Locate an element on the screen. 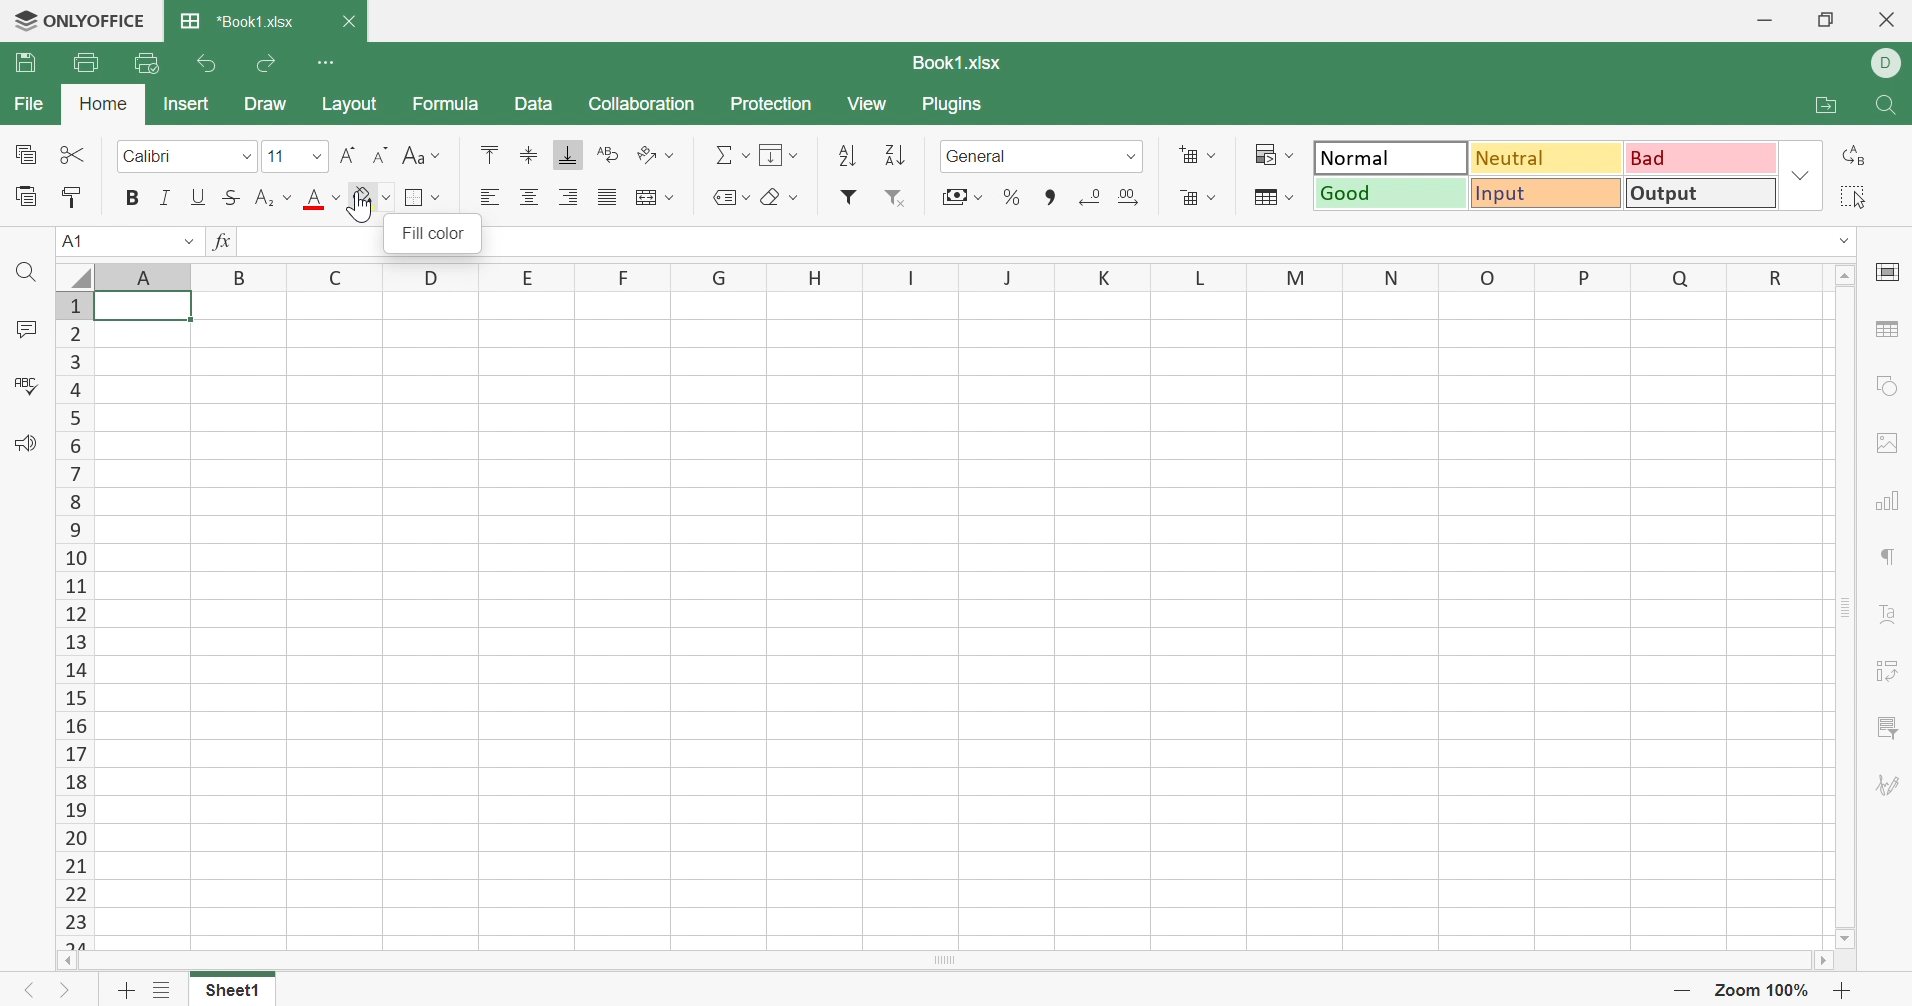  Save is located at coordinates (20, 62).